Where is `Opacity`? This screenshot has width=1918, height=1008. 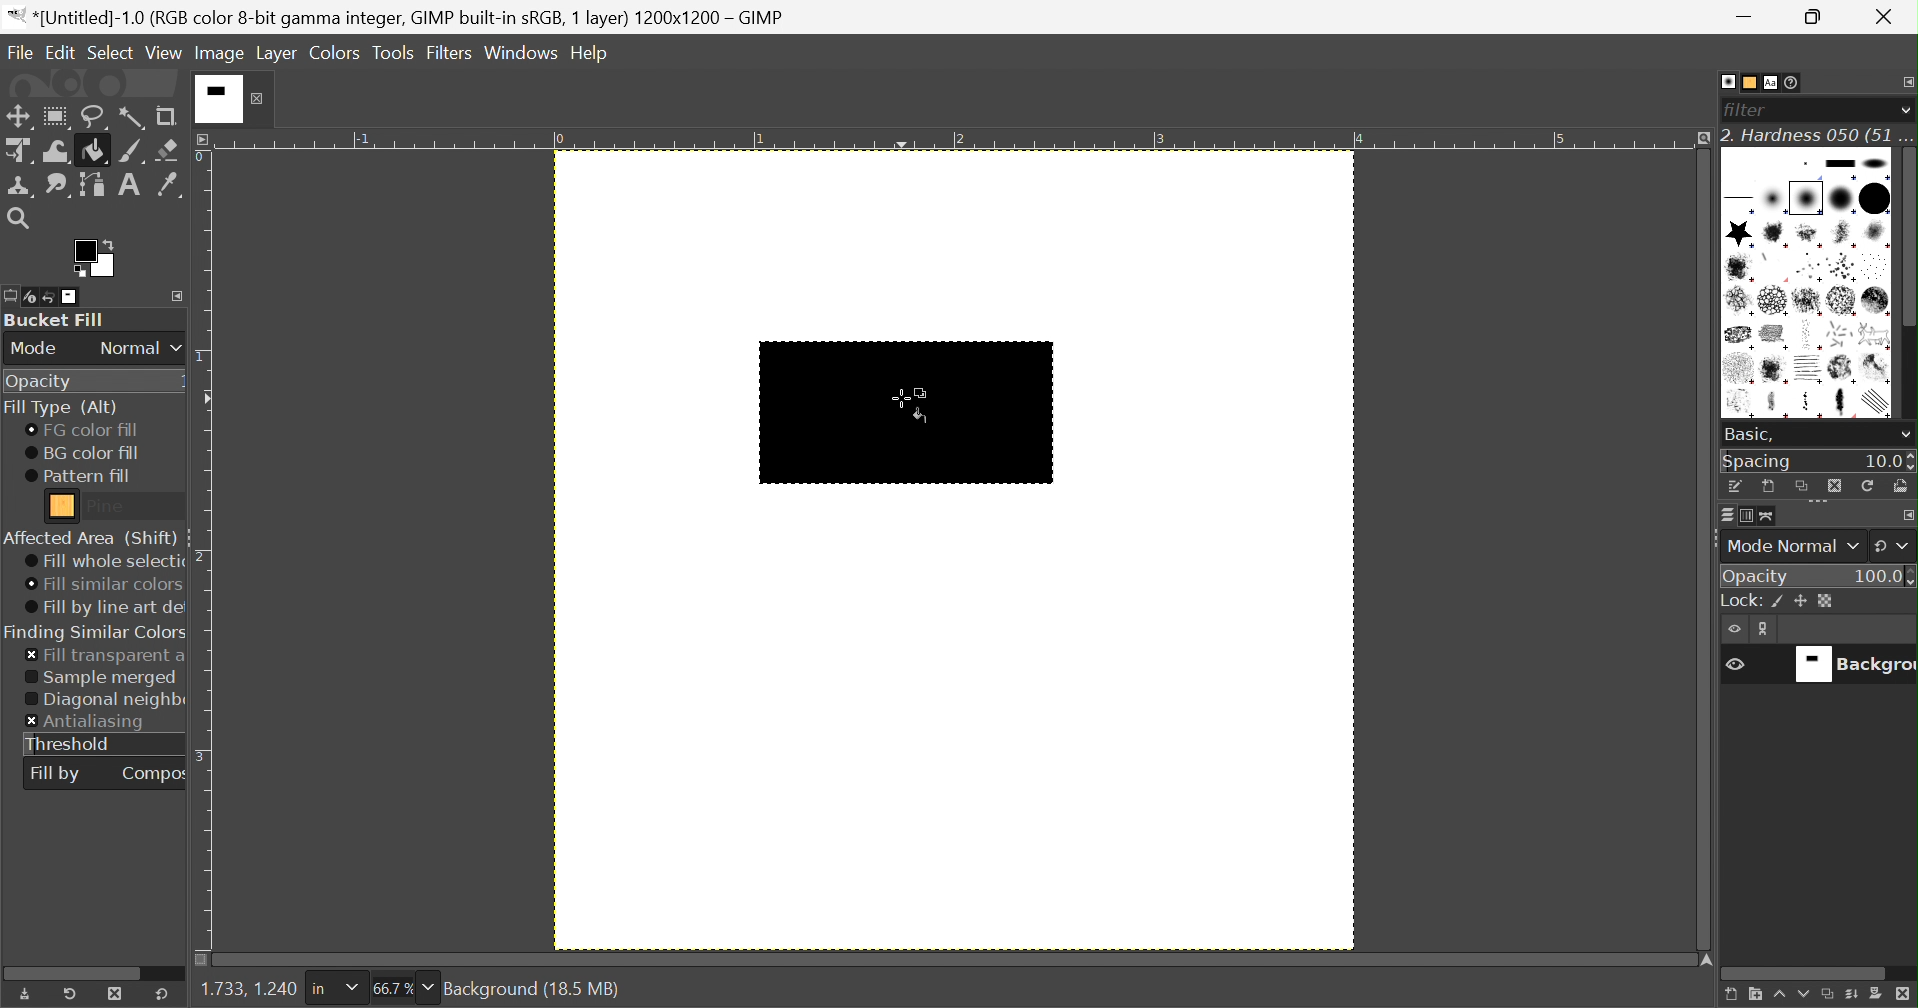
Opacity is located at coordinates (37, 383).